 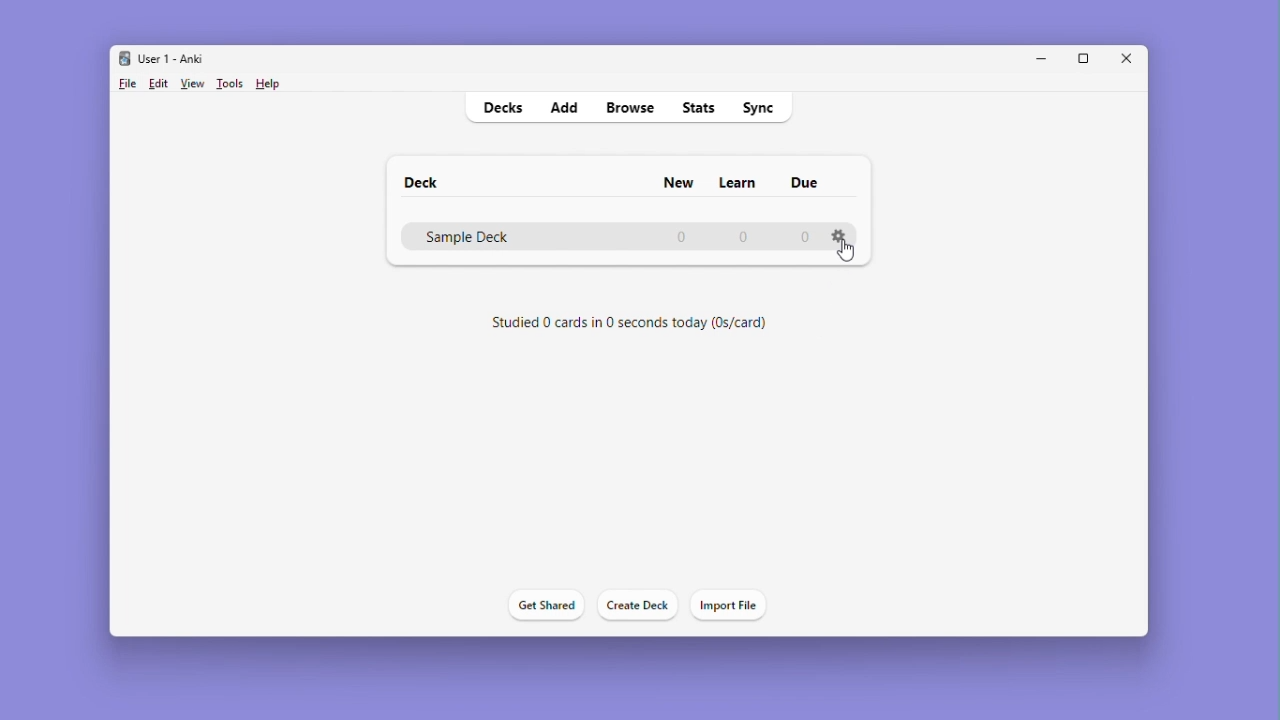 I want to click on Browse, so click(x=628, y=107).